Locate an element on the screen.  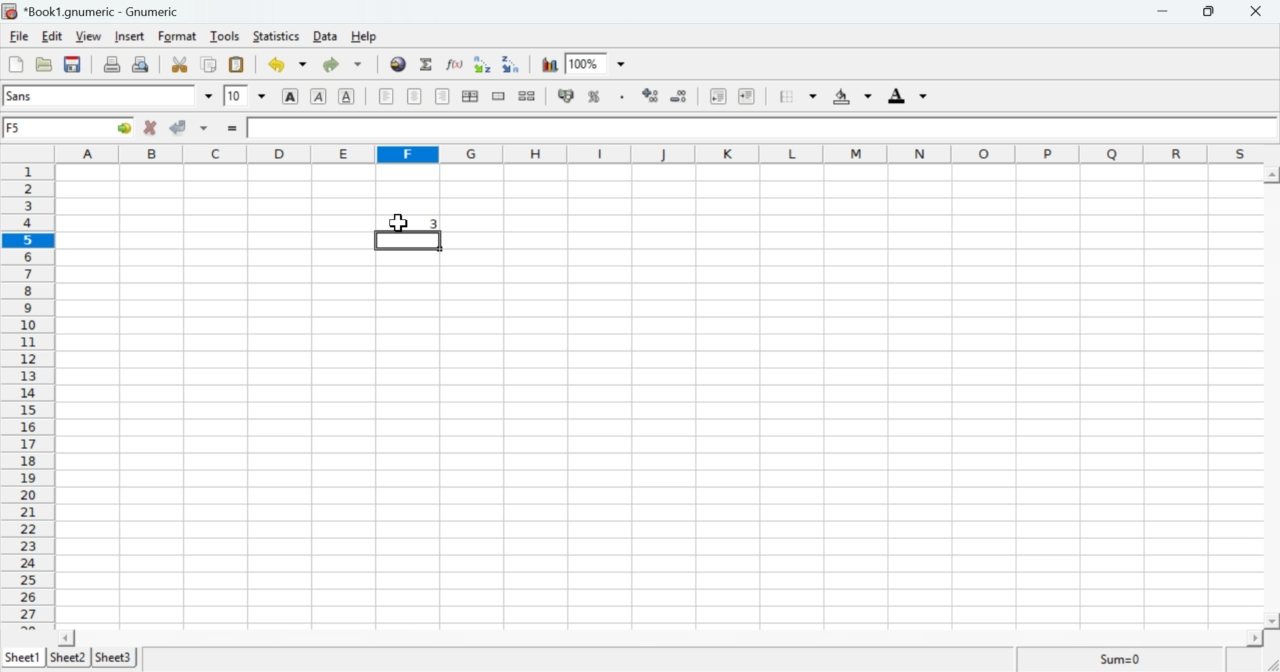
Format is located at coordinates (177, 36).